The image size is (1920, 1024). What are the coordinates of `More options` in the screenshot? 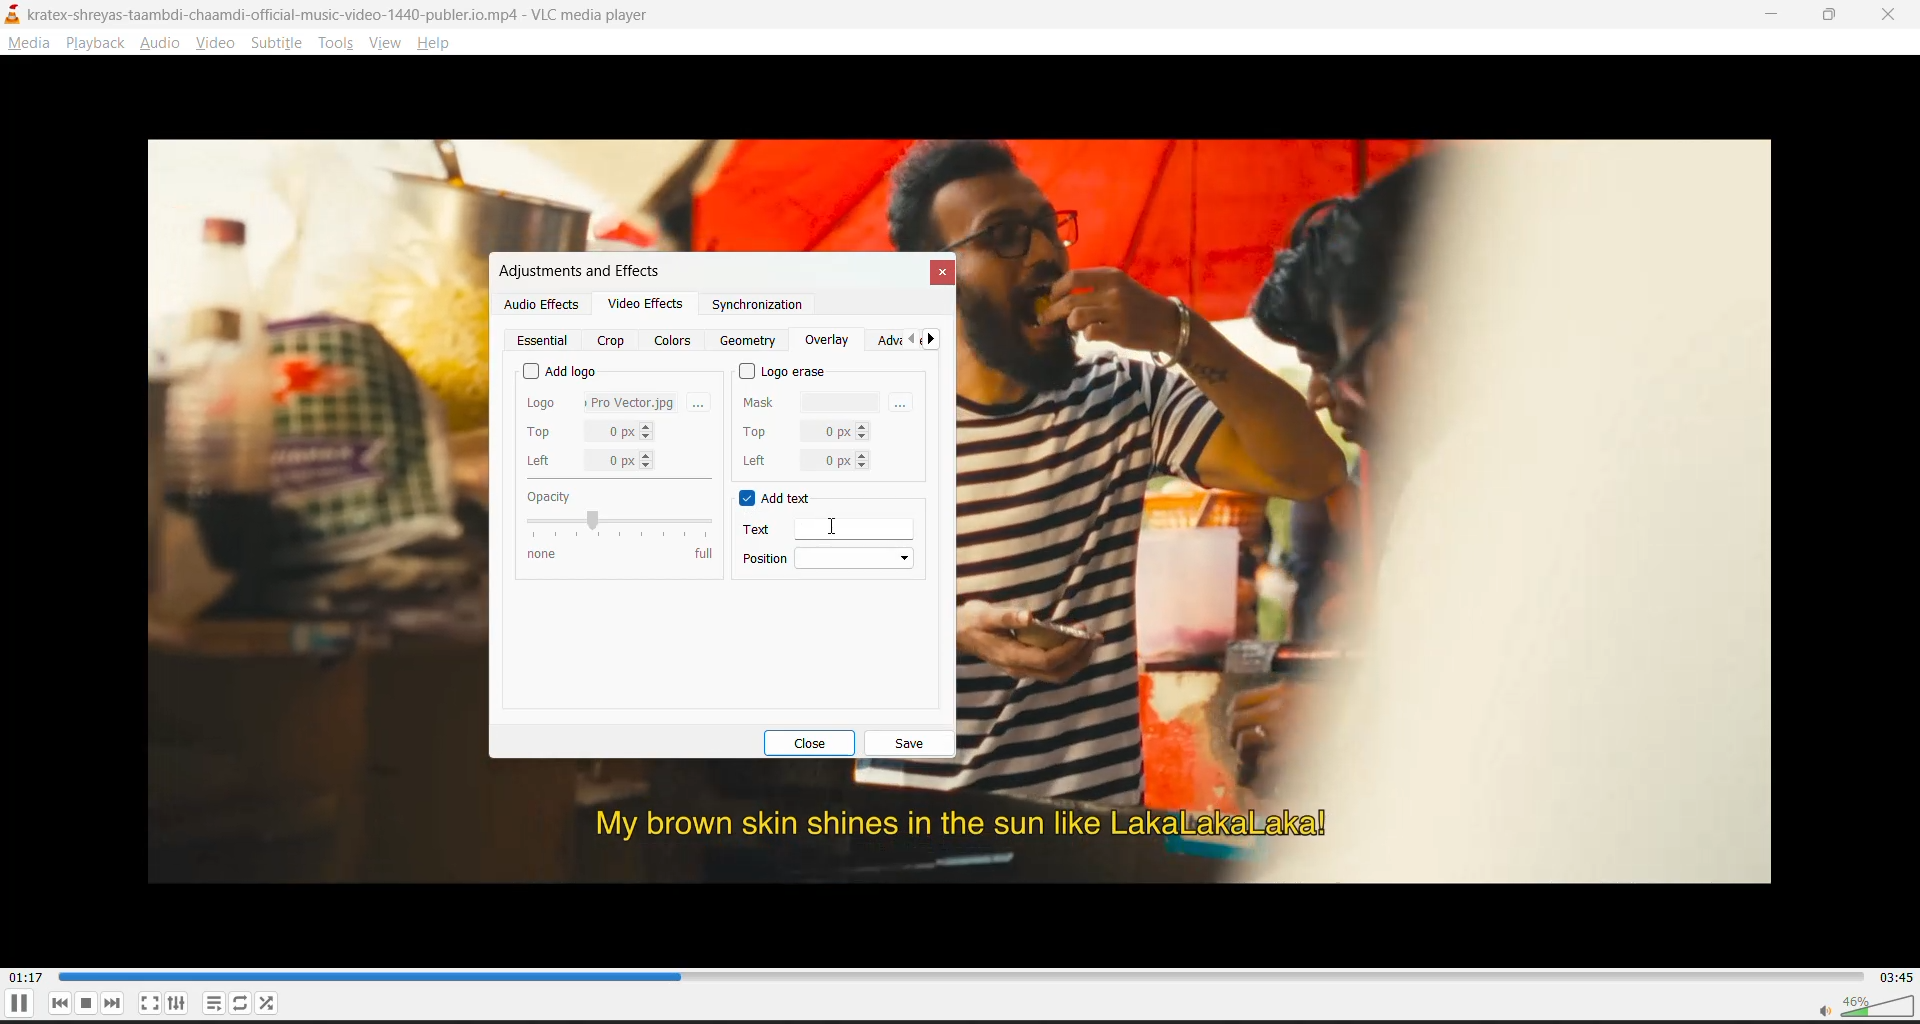 It's located at (704, 401).